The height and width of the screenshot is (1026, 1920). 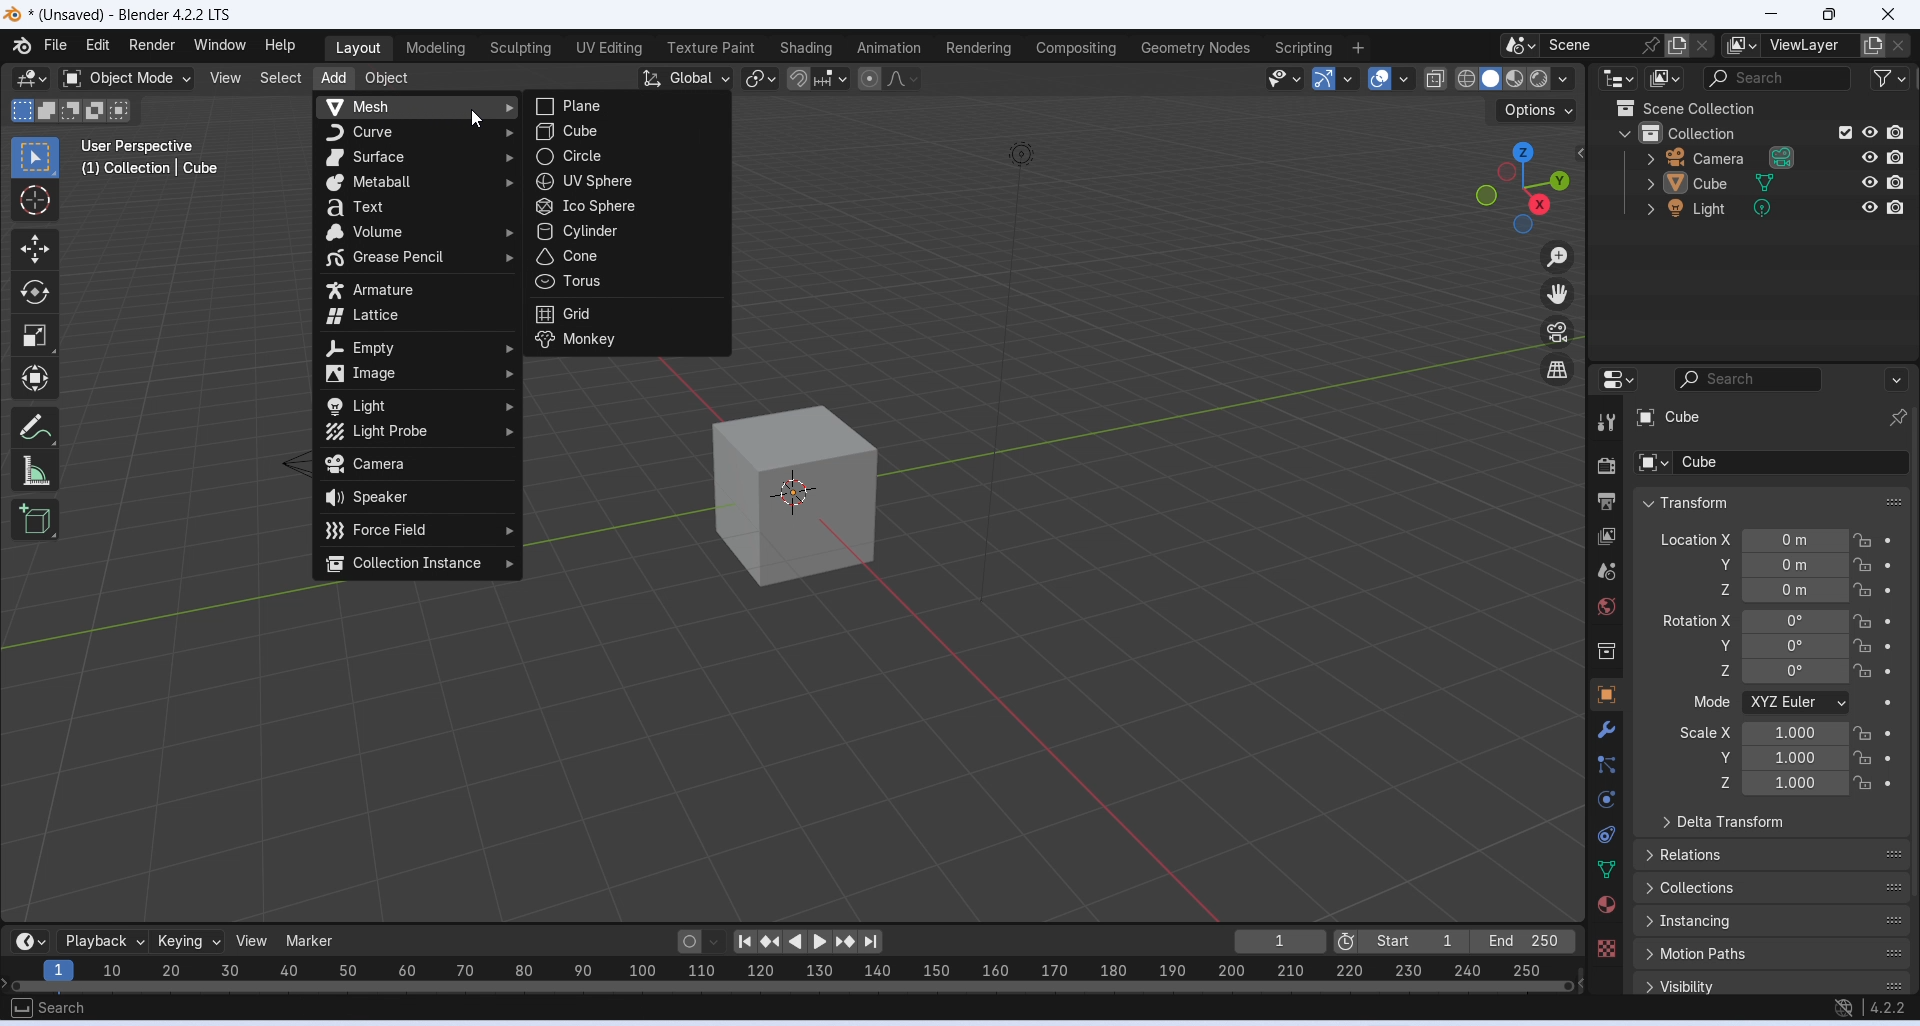 I want to click on light probe, so click(x=419, y=432).